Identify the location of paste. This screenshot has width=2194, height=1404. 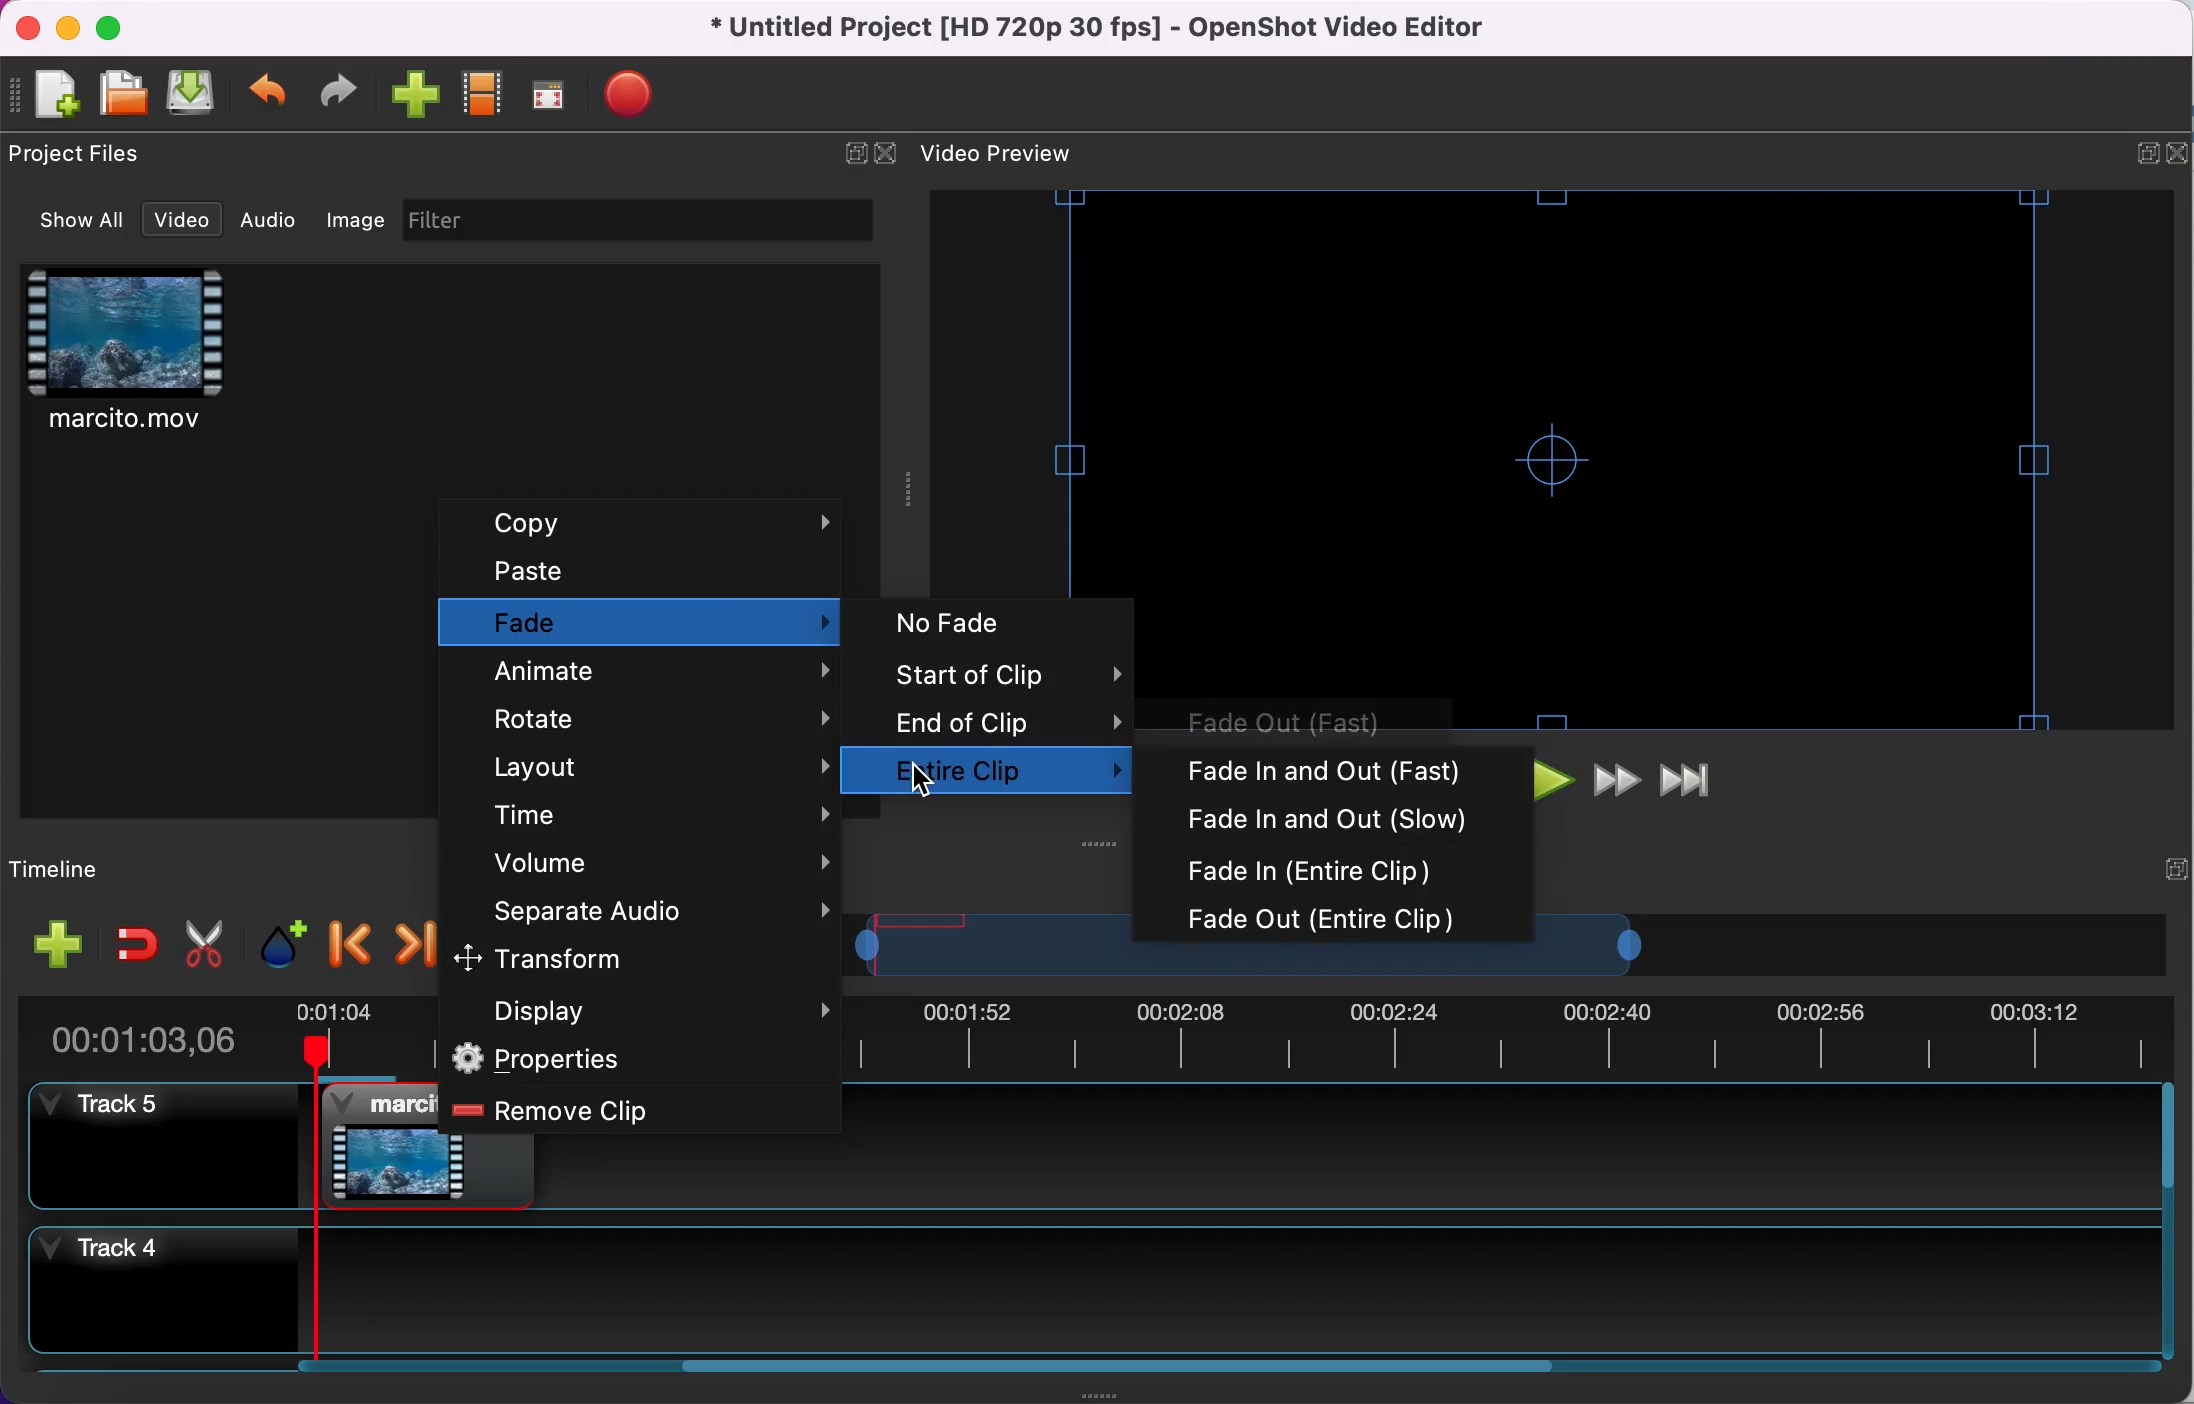
(650, 569).